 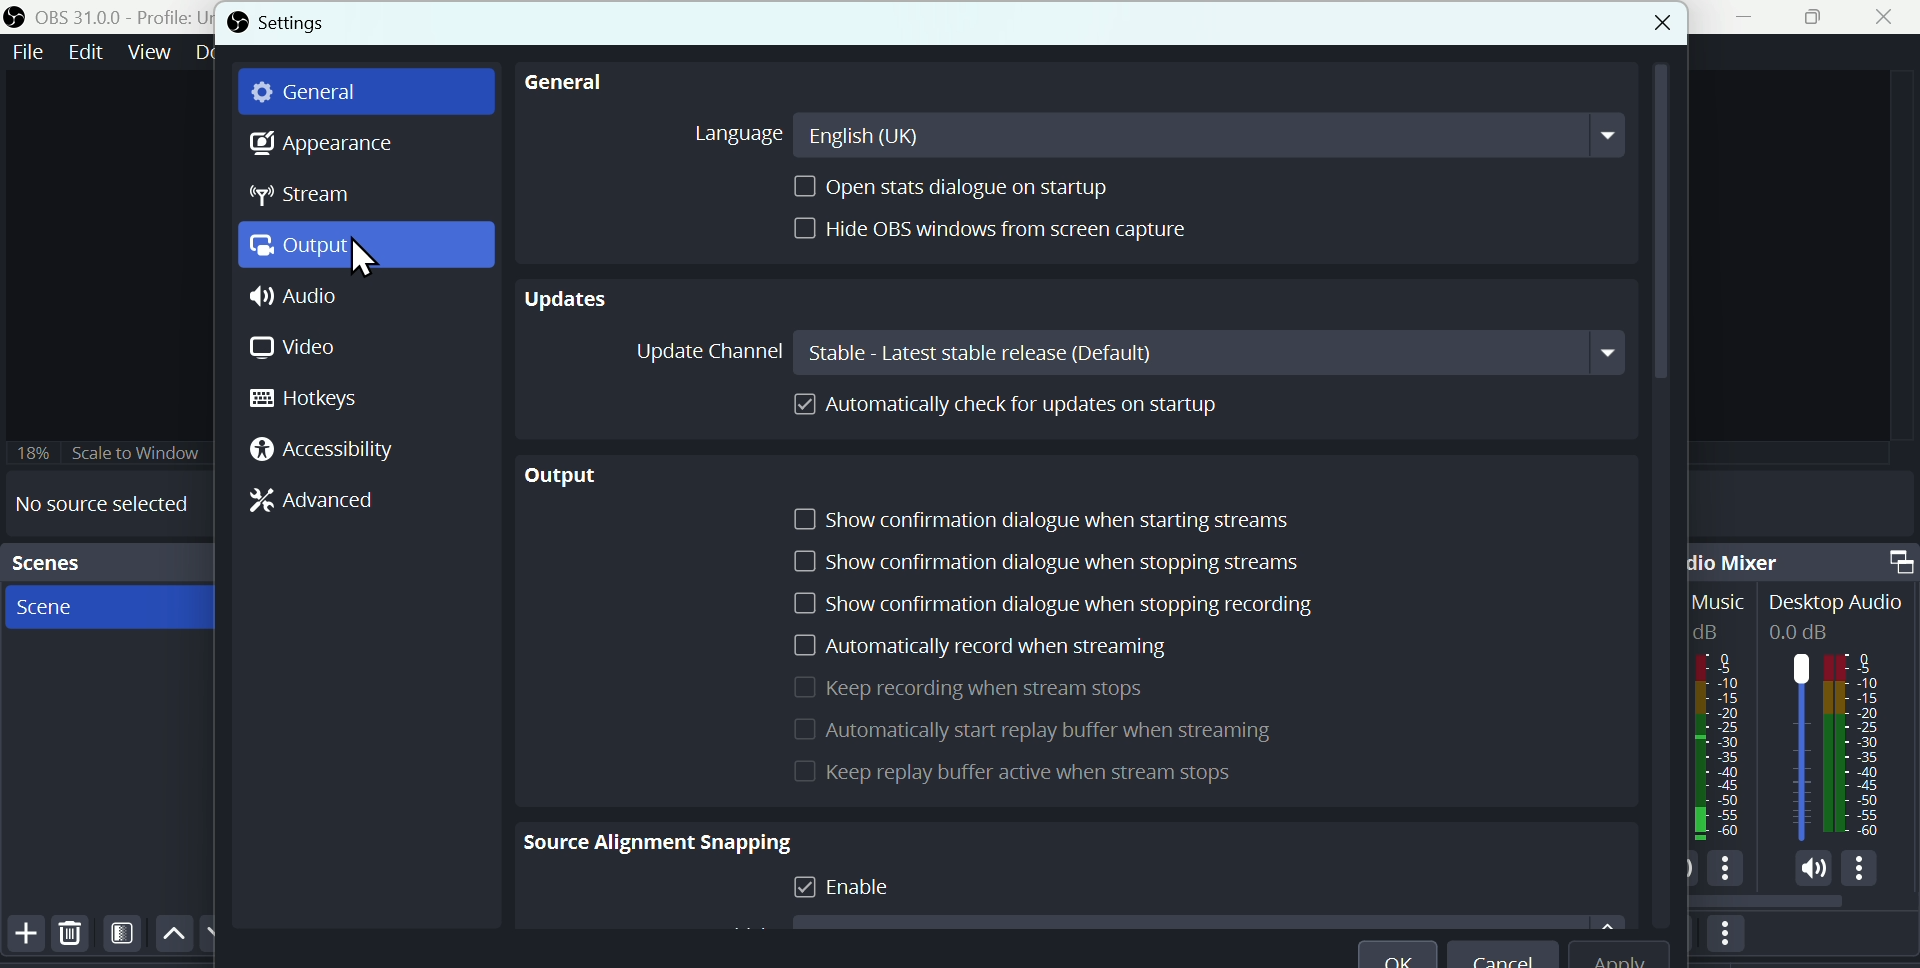 I want to click on  Scale to window, so click(x=107, y=452).